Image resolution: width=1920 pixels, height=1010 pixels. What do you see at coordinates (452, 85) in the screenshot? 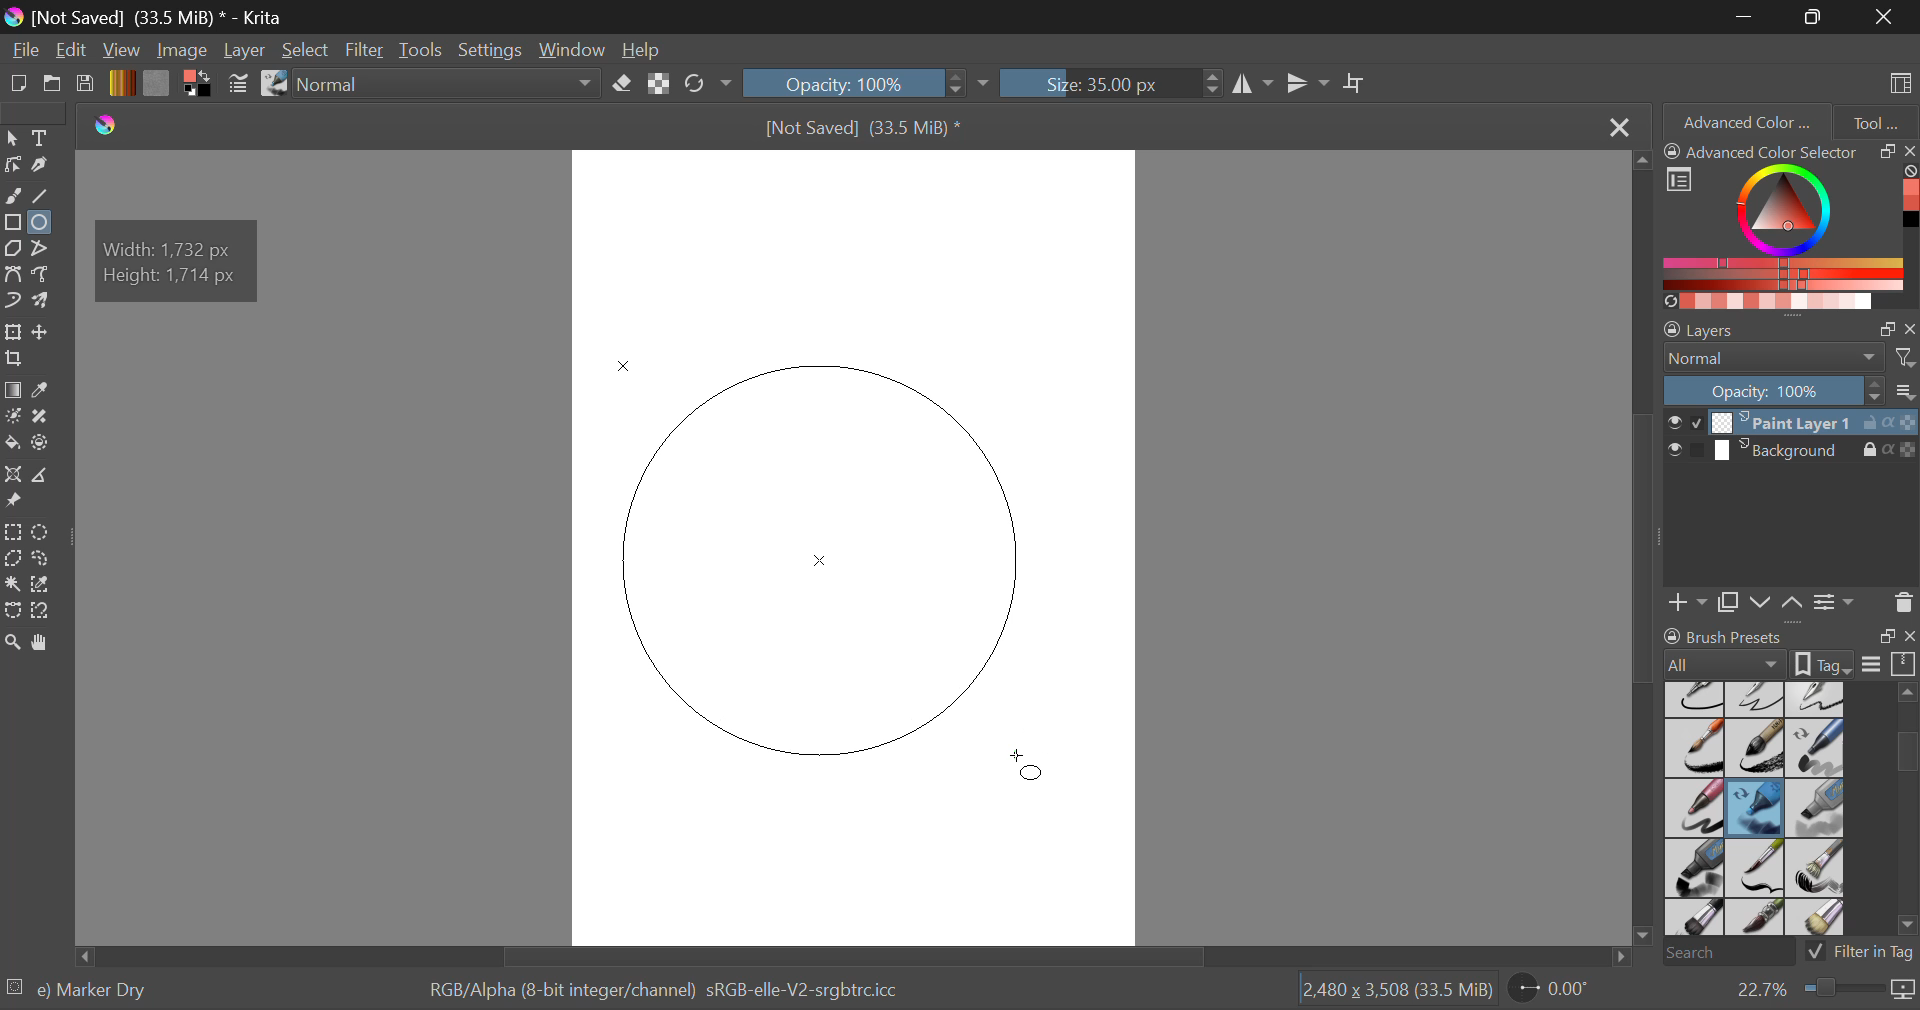
I see `Blending Mode` at bounding box center [452, 85].